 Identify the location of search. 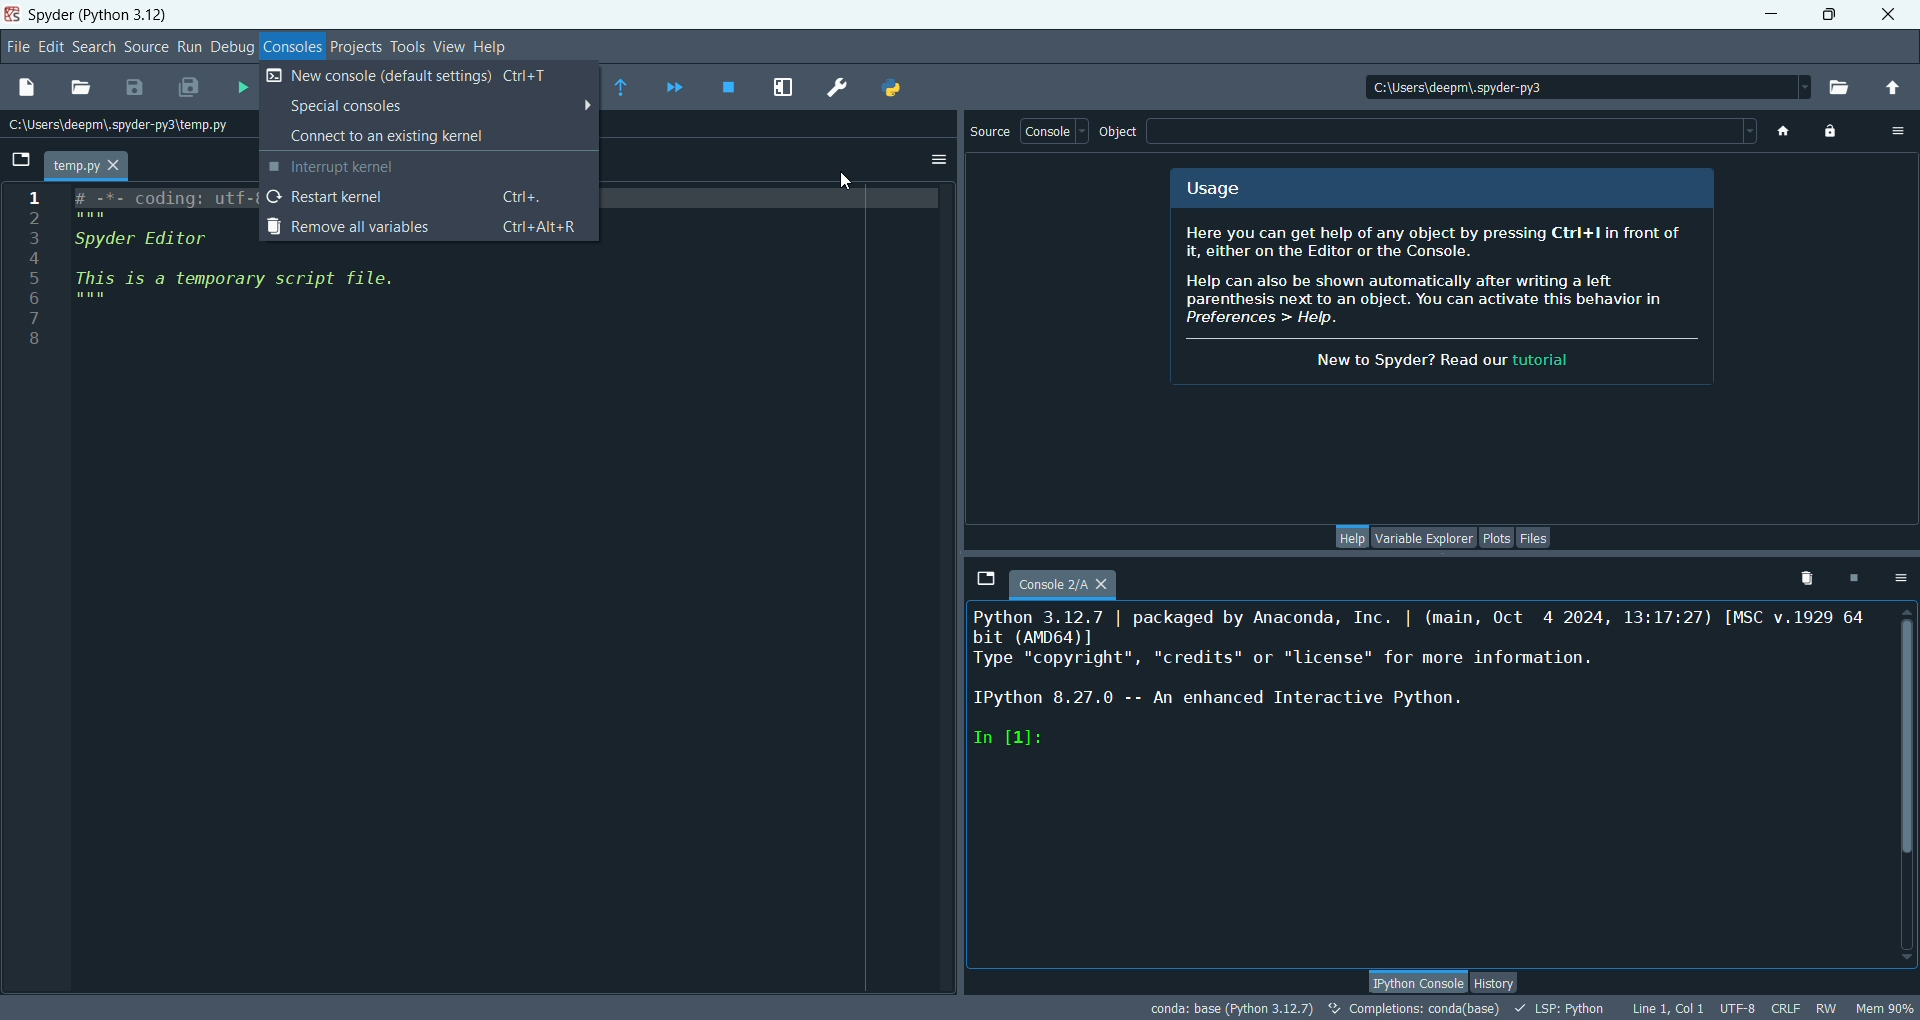
(94, 49).